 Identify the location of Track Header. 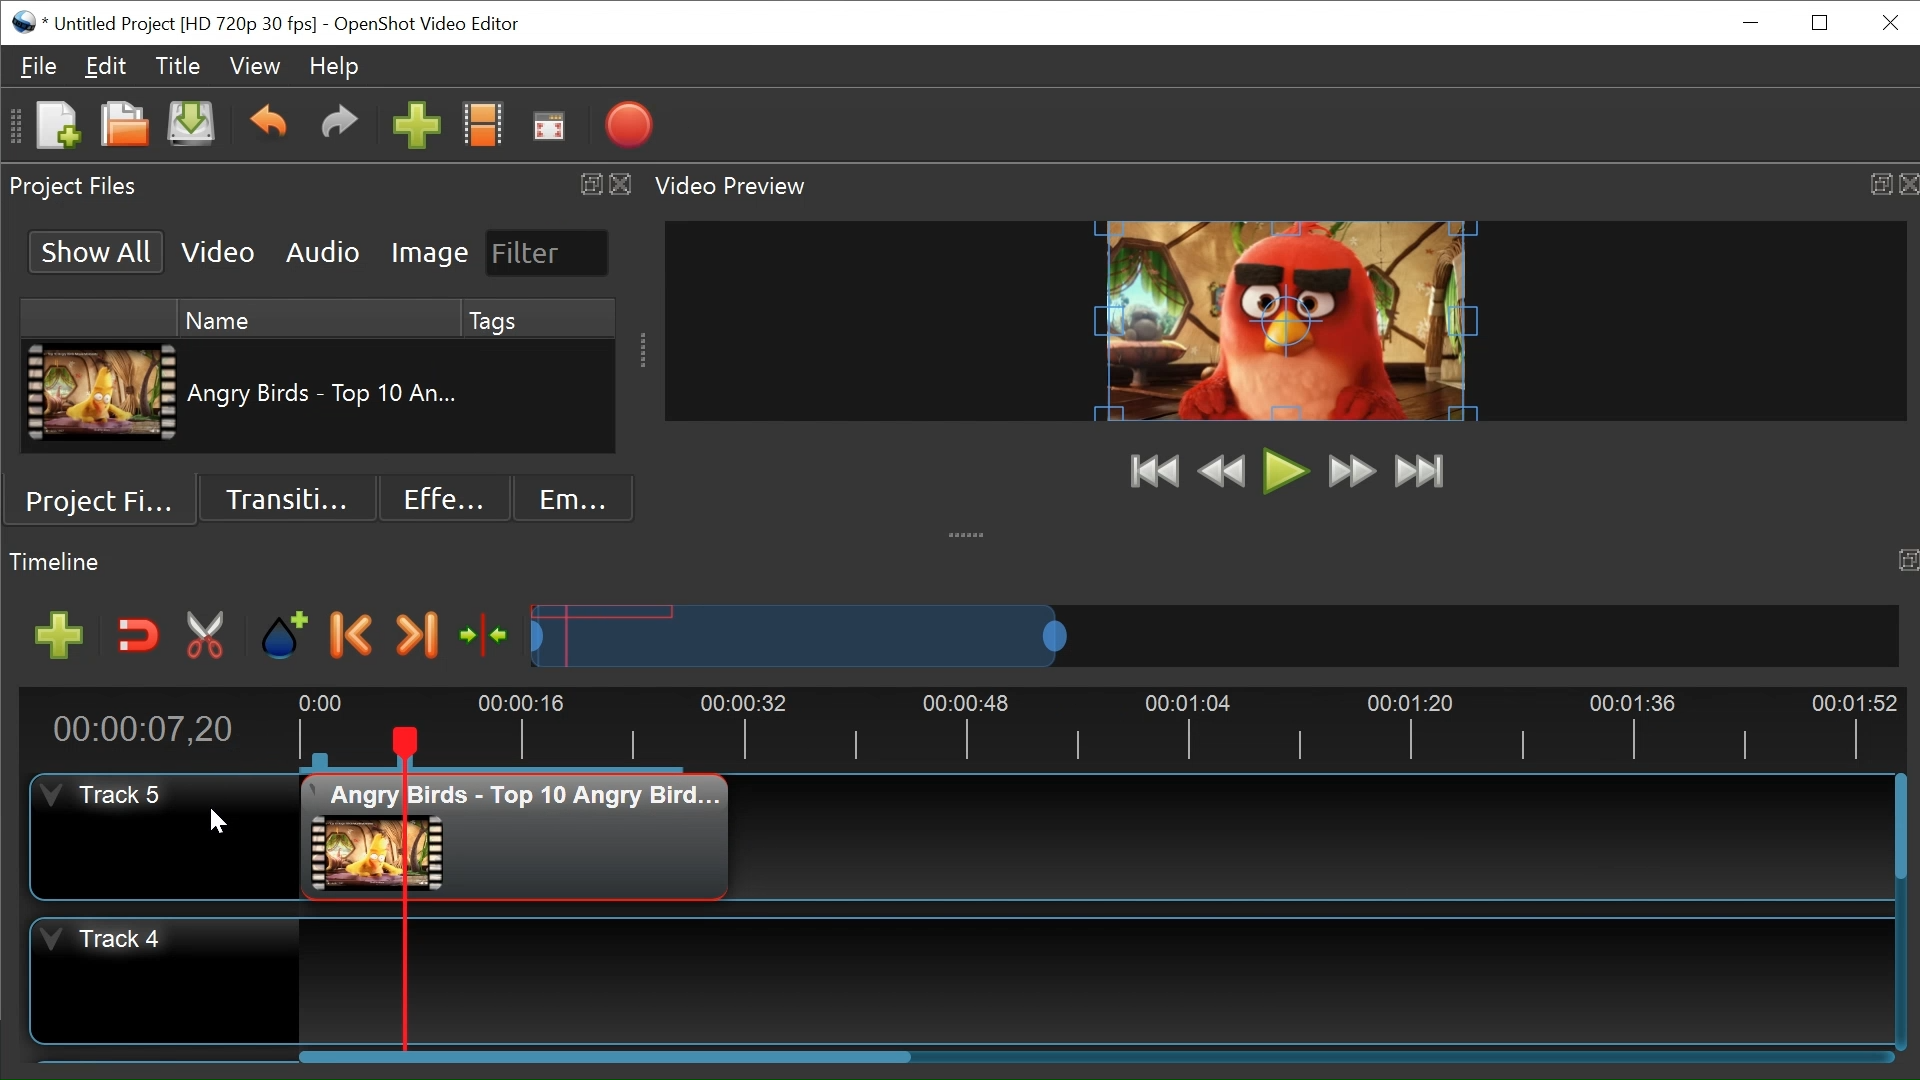
(161, 834).